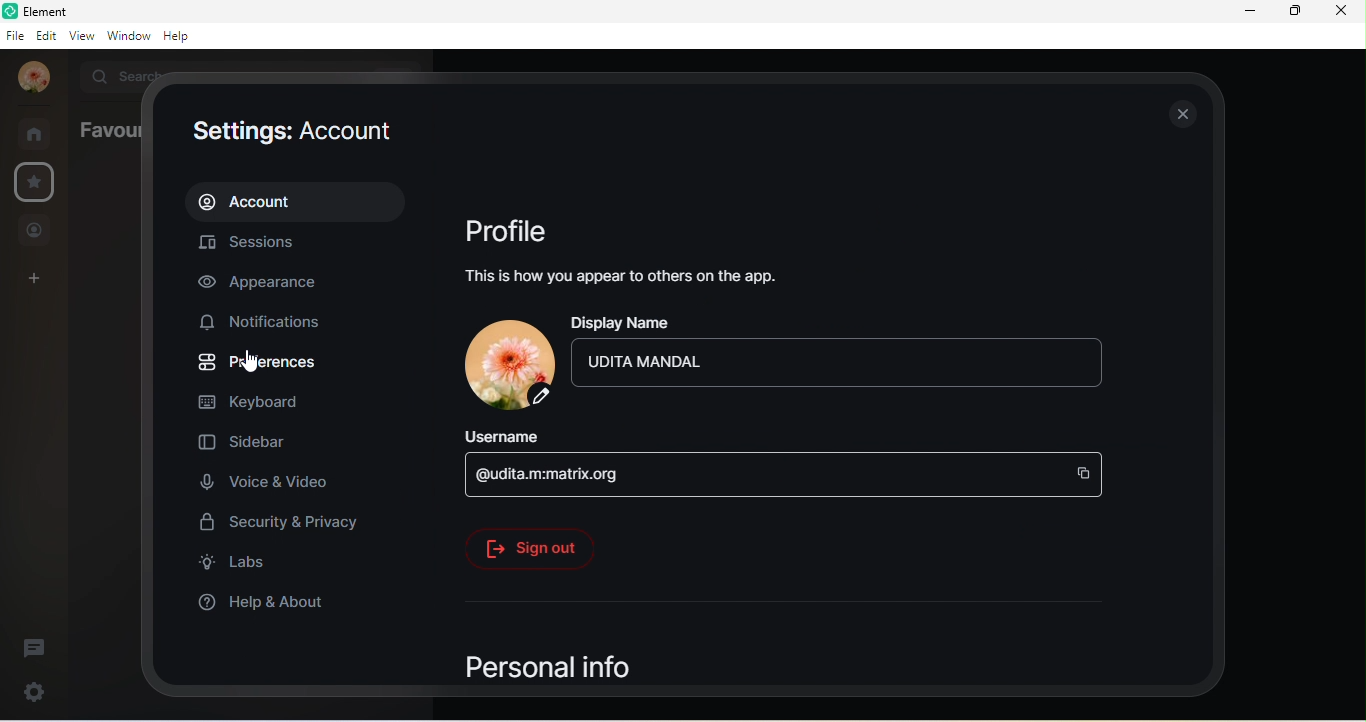 The width and height of the screenshot is (1366, 722). What do you see at coordinates (1085, 471) in the screenshot?
I see `copy` at bounding box center [1085, 471].